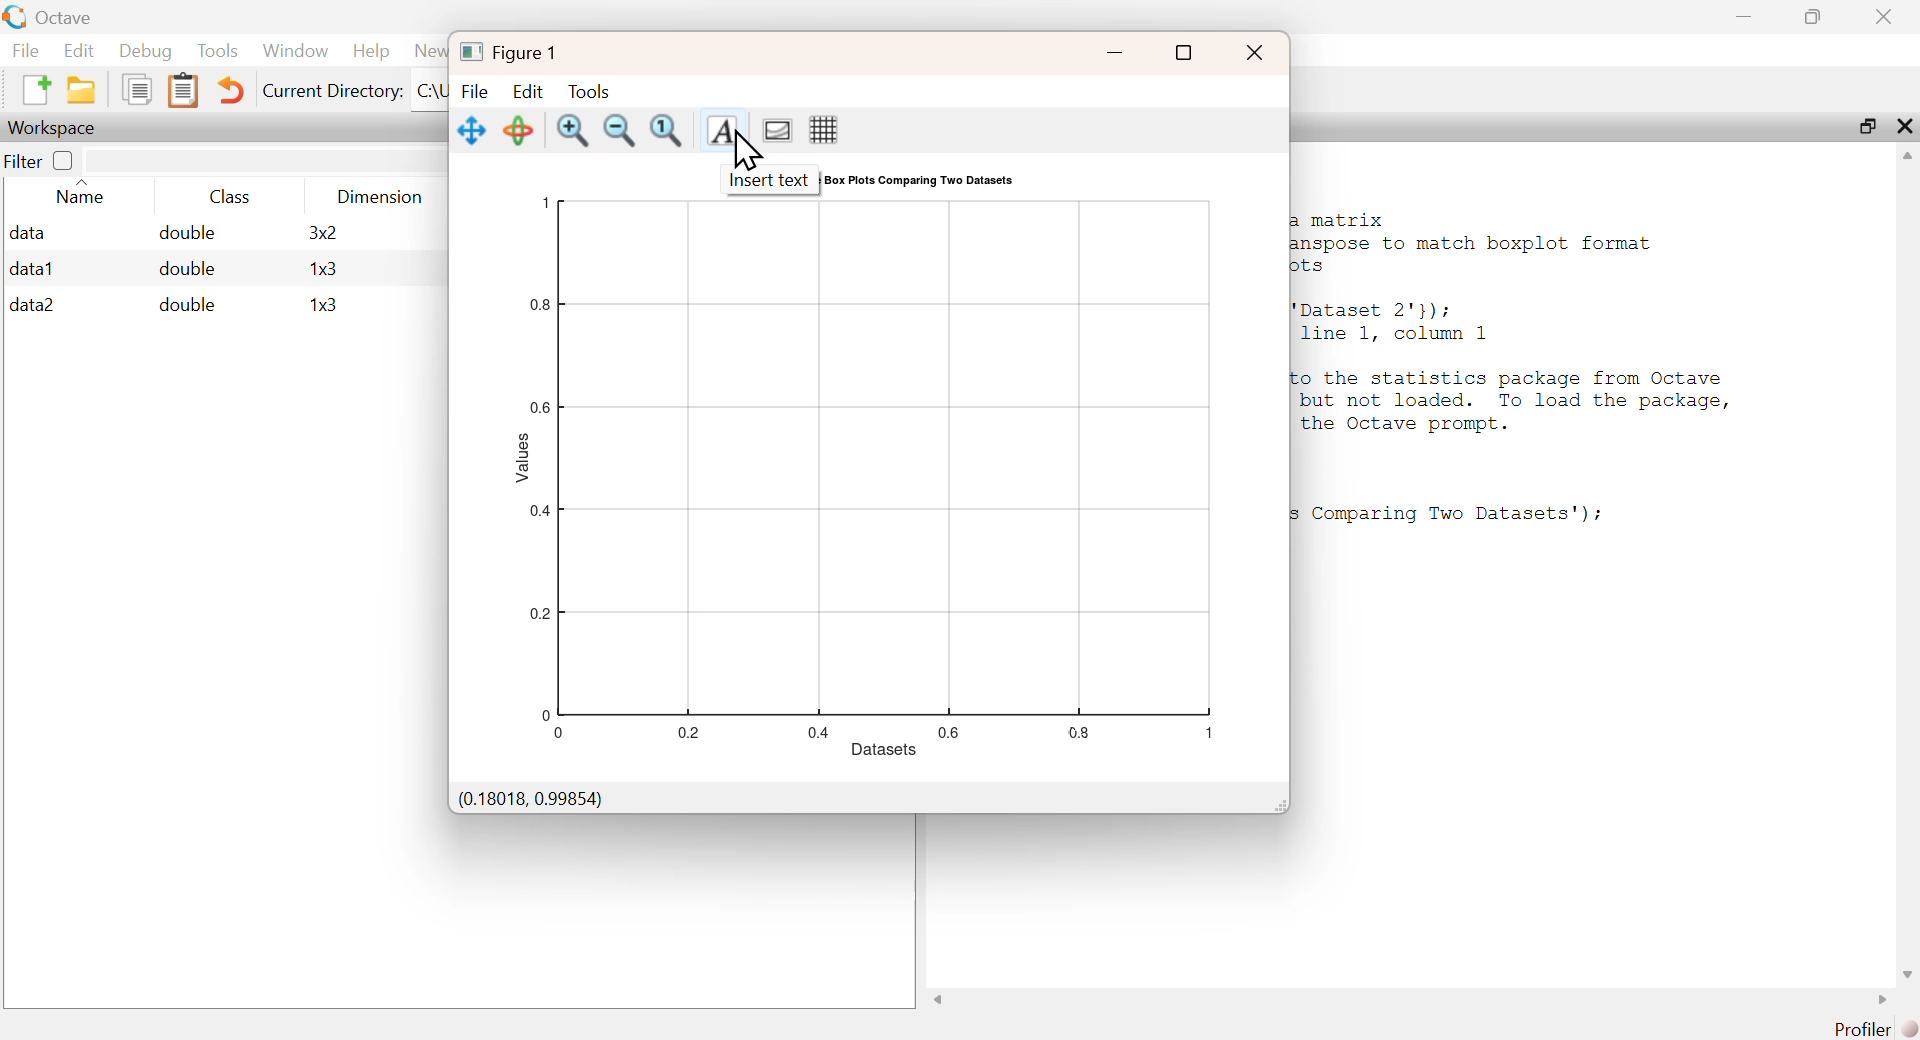 Image resolution: width=1920 pixels, height=1040 pixels. I want to click on scroll left, so click(942, 1001).